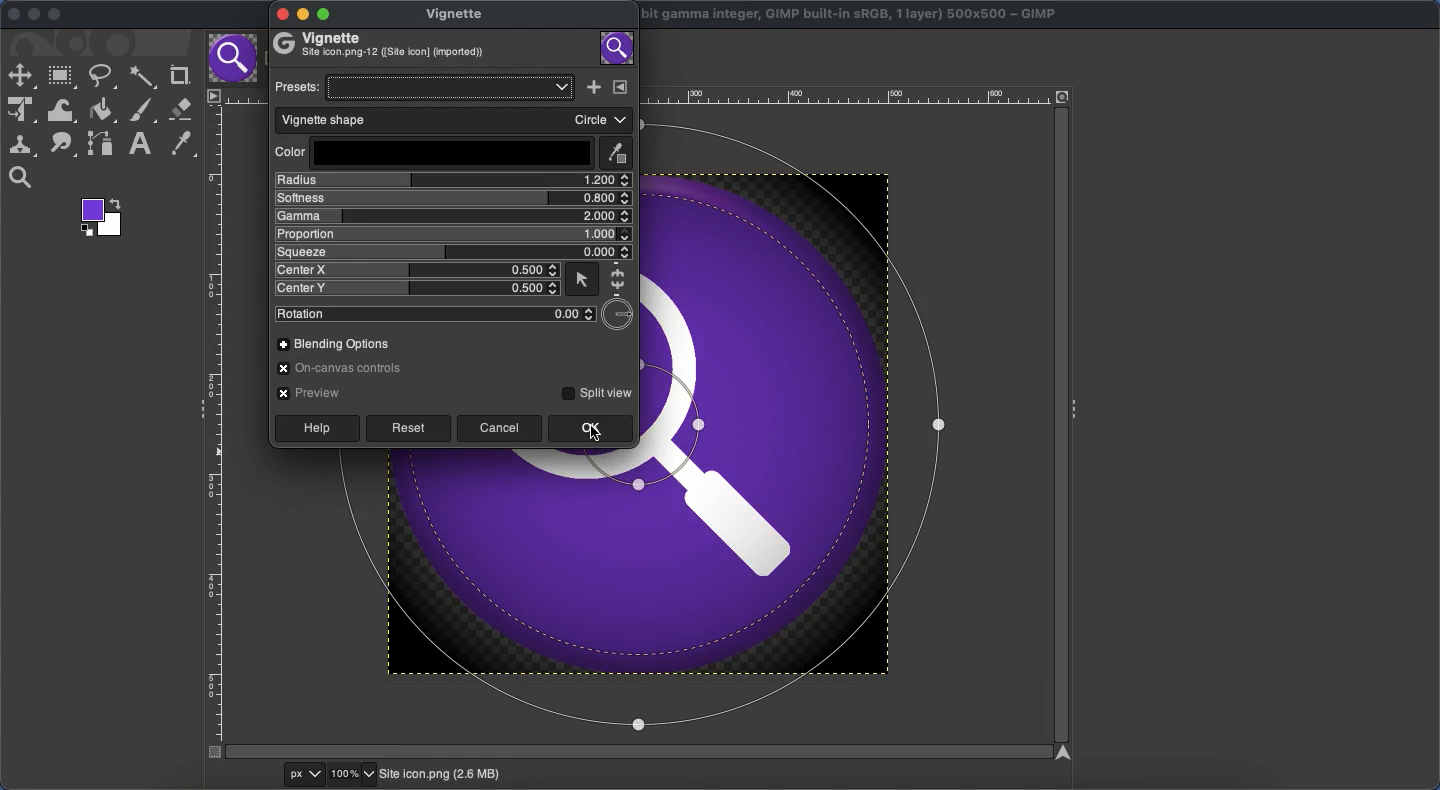  I want to click on Tab, so click(231, 59).